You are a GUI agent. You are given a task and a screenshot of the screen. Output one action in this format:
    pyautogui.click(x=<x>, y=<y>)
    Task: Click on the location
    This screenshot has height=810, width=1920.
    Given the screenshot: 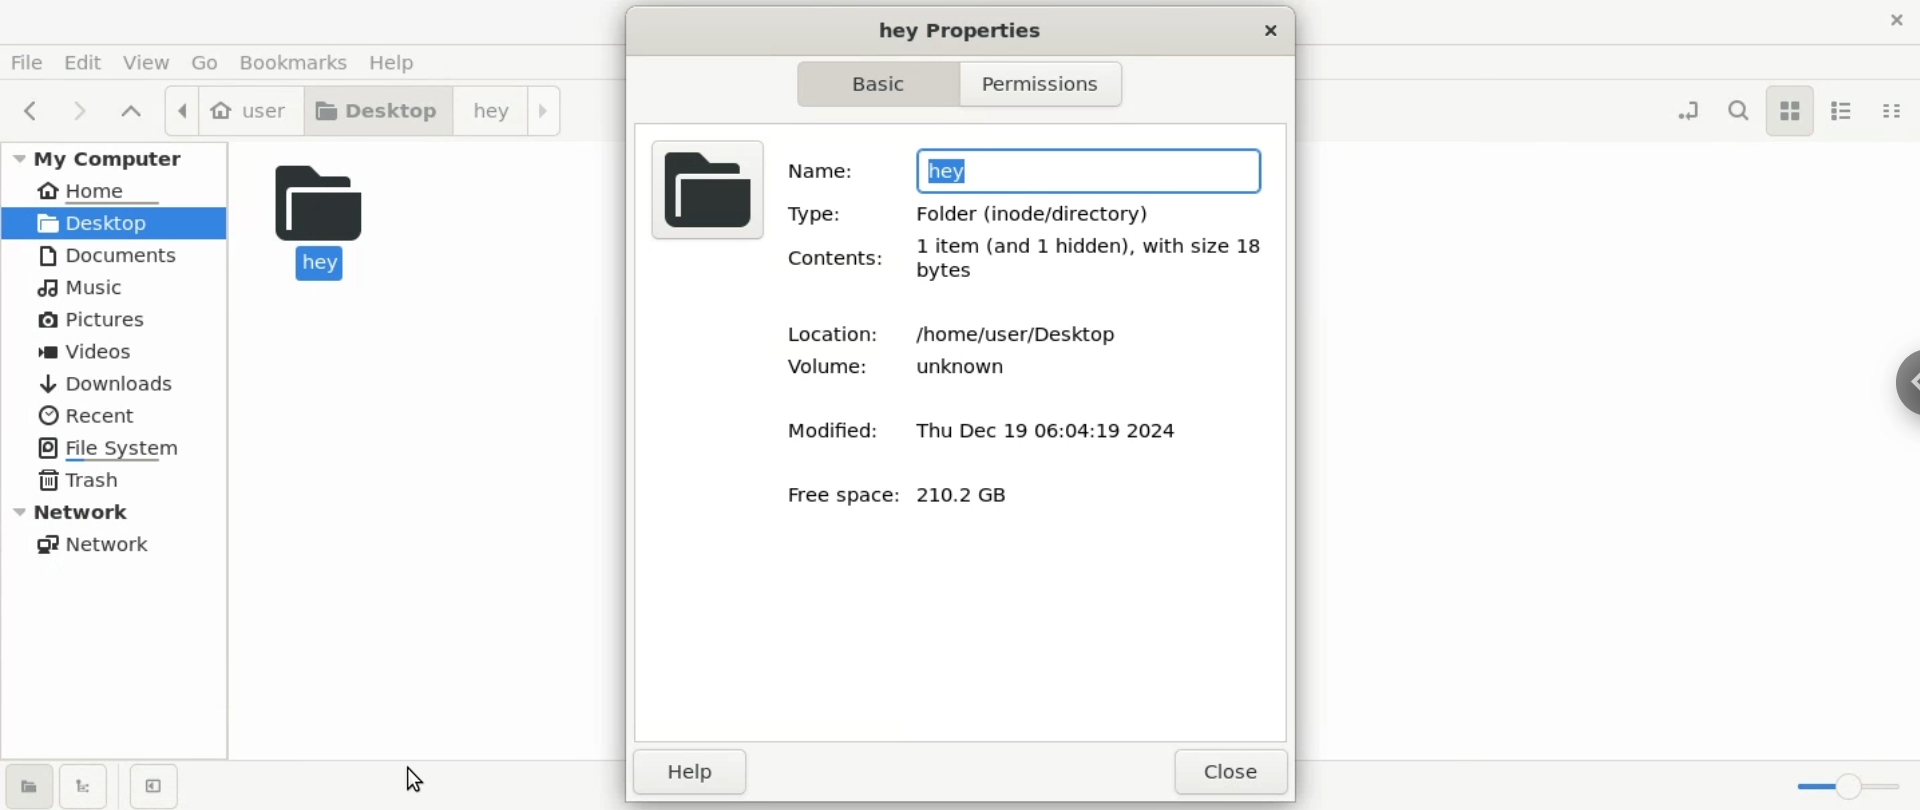 What is the action you would take?
    pyautogui.click(x=825, y=330)
    